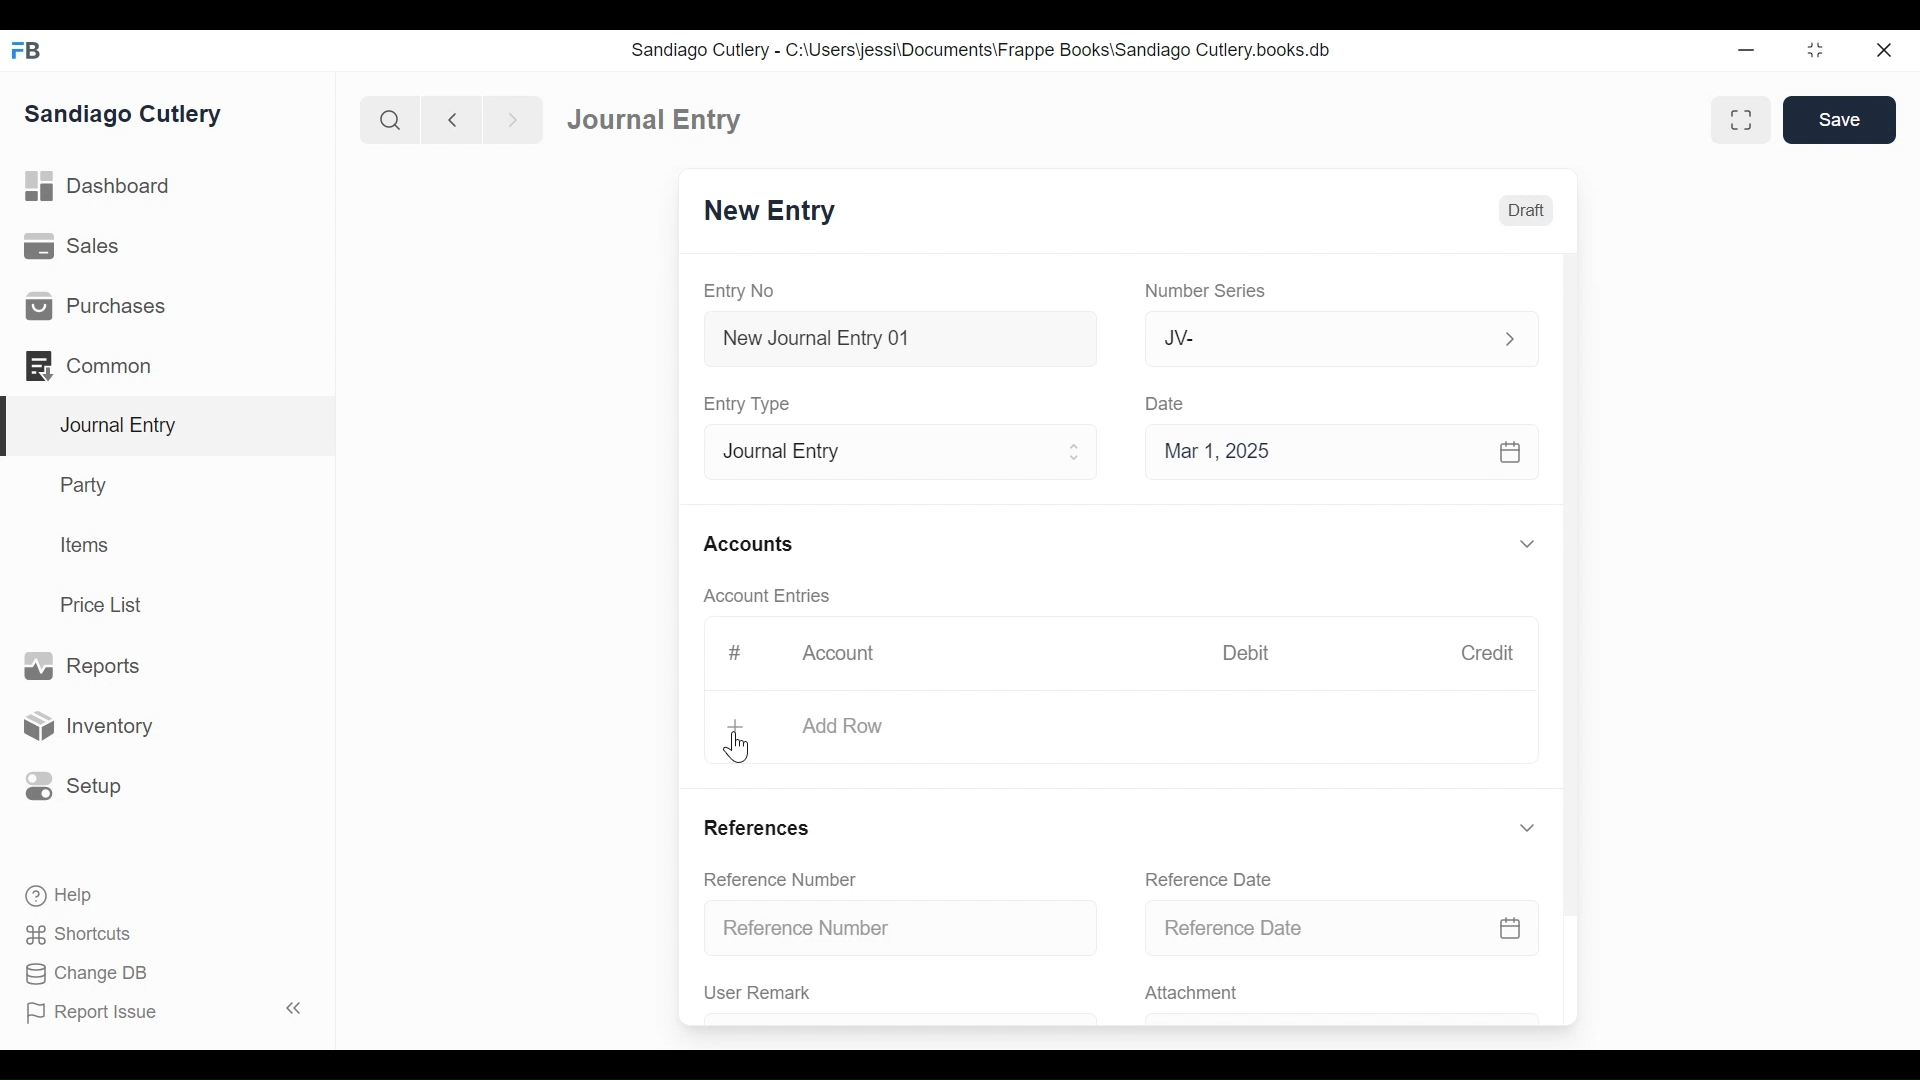 Image resolution: width=1920 pixels, height=1080 pixels. What do you see at coordinates (1526, 543) in the screenshot?
I see `expand/collapse` at bounding box center [1526, 543].